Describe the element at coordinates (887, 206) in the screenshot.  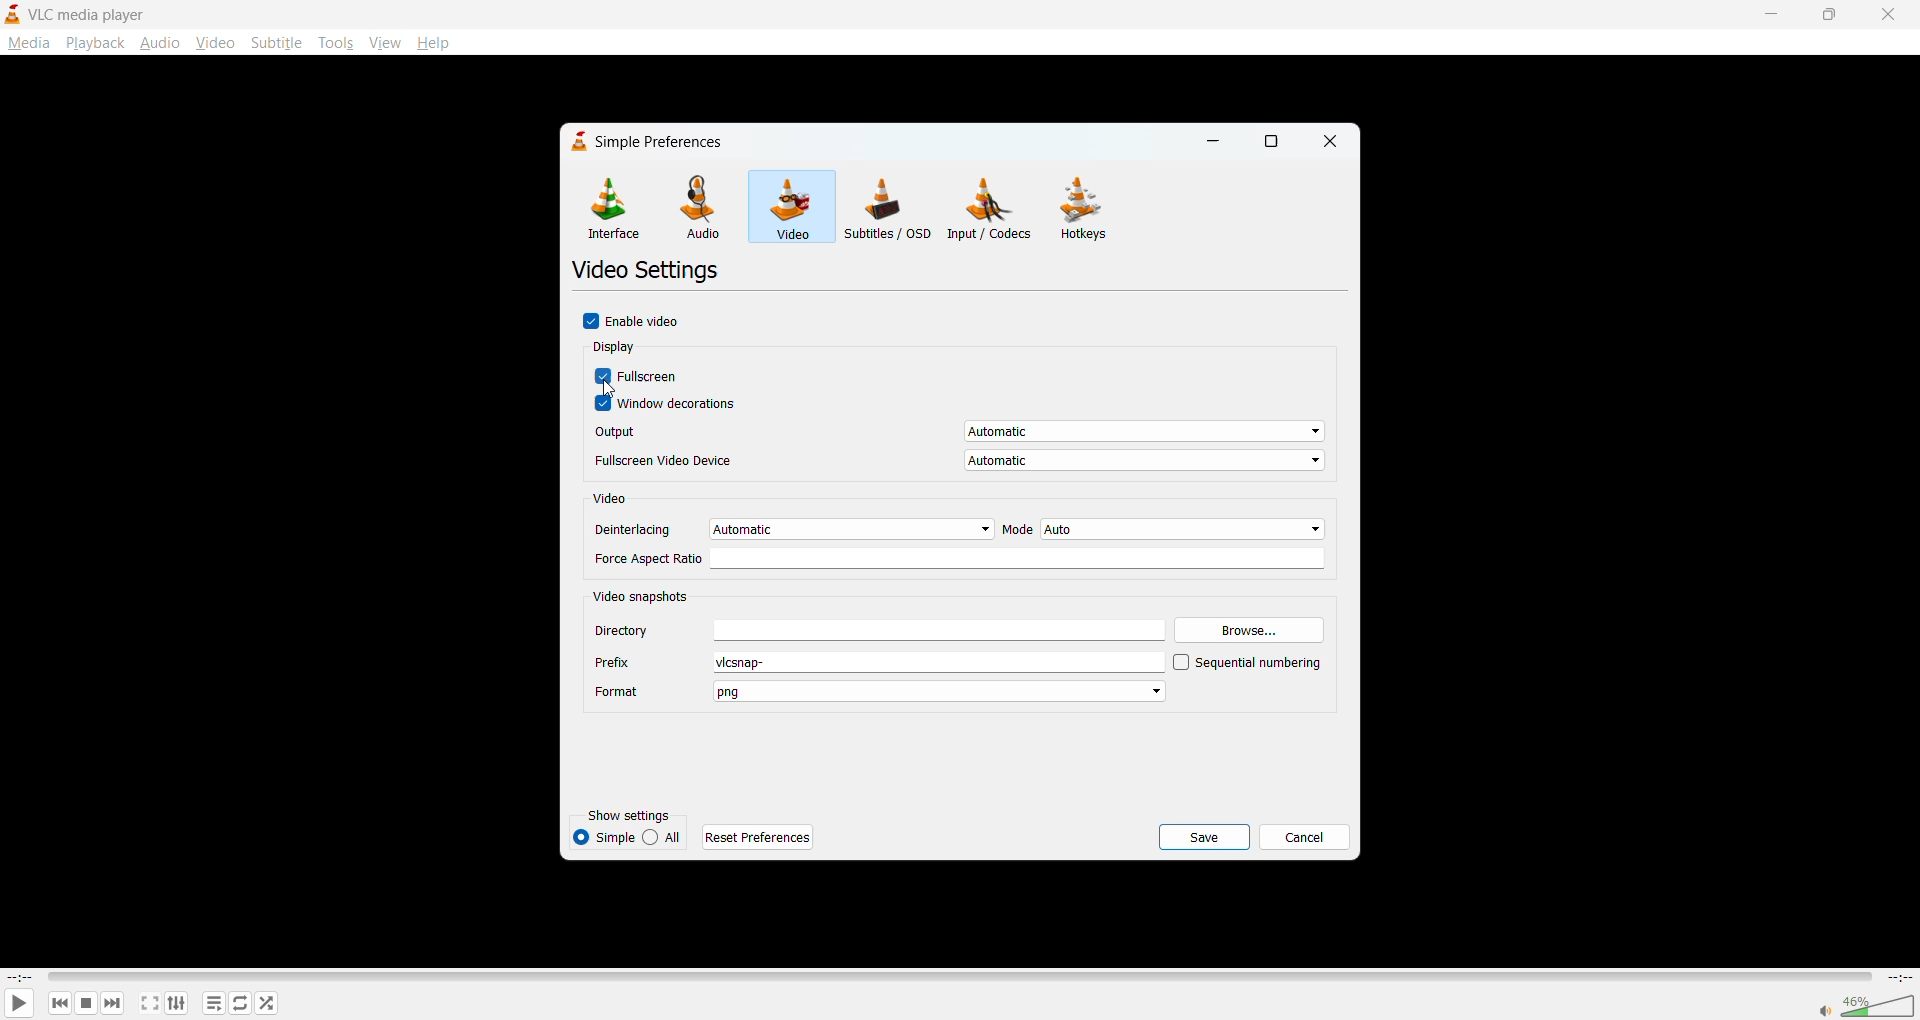
I see `subtitles/osd` at that location.